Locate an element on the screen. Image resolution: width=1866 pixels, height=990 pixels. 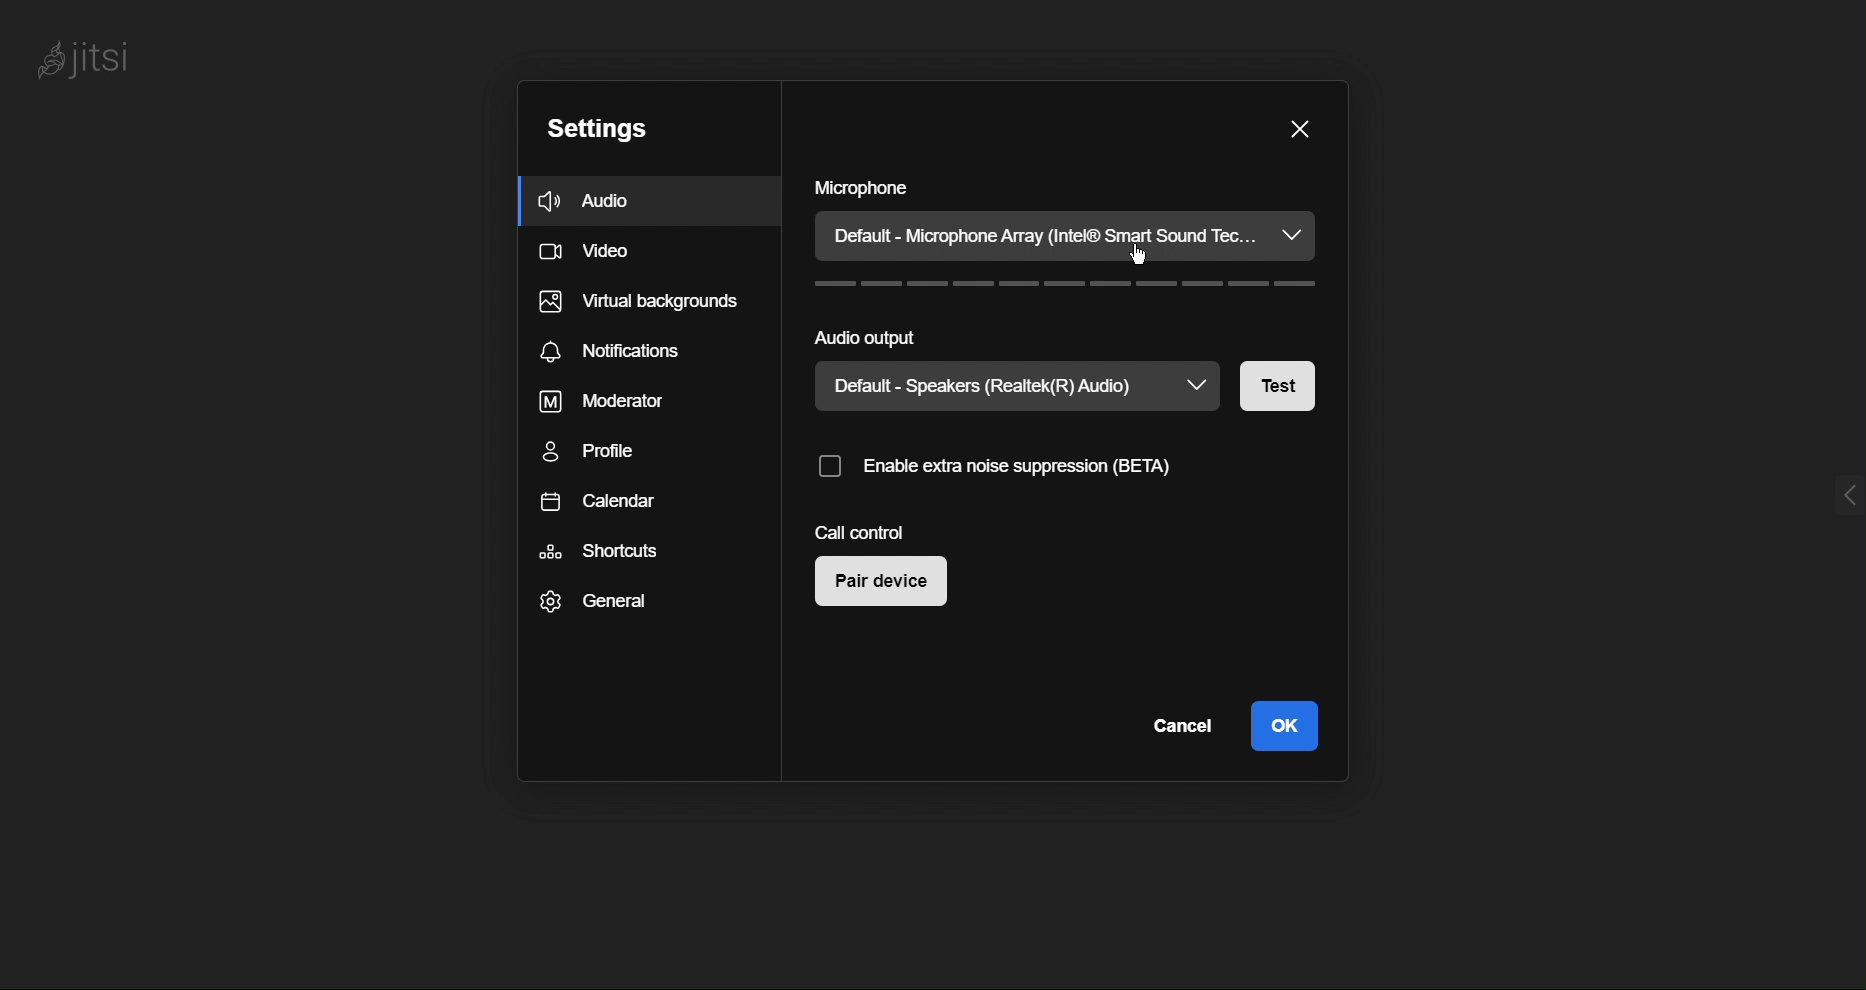
Calendar is located at coordinates (603, 507).